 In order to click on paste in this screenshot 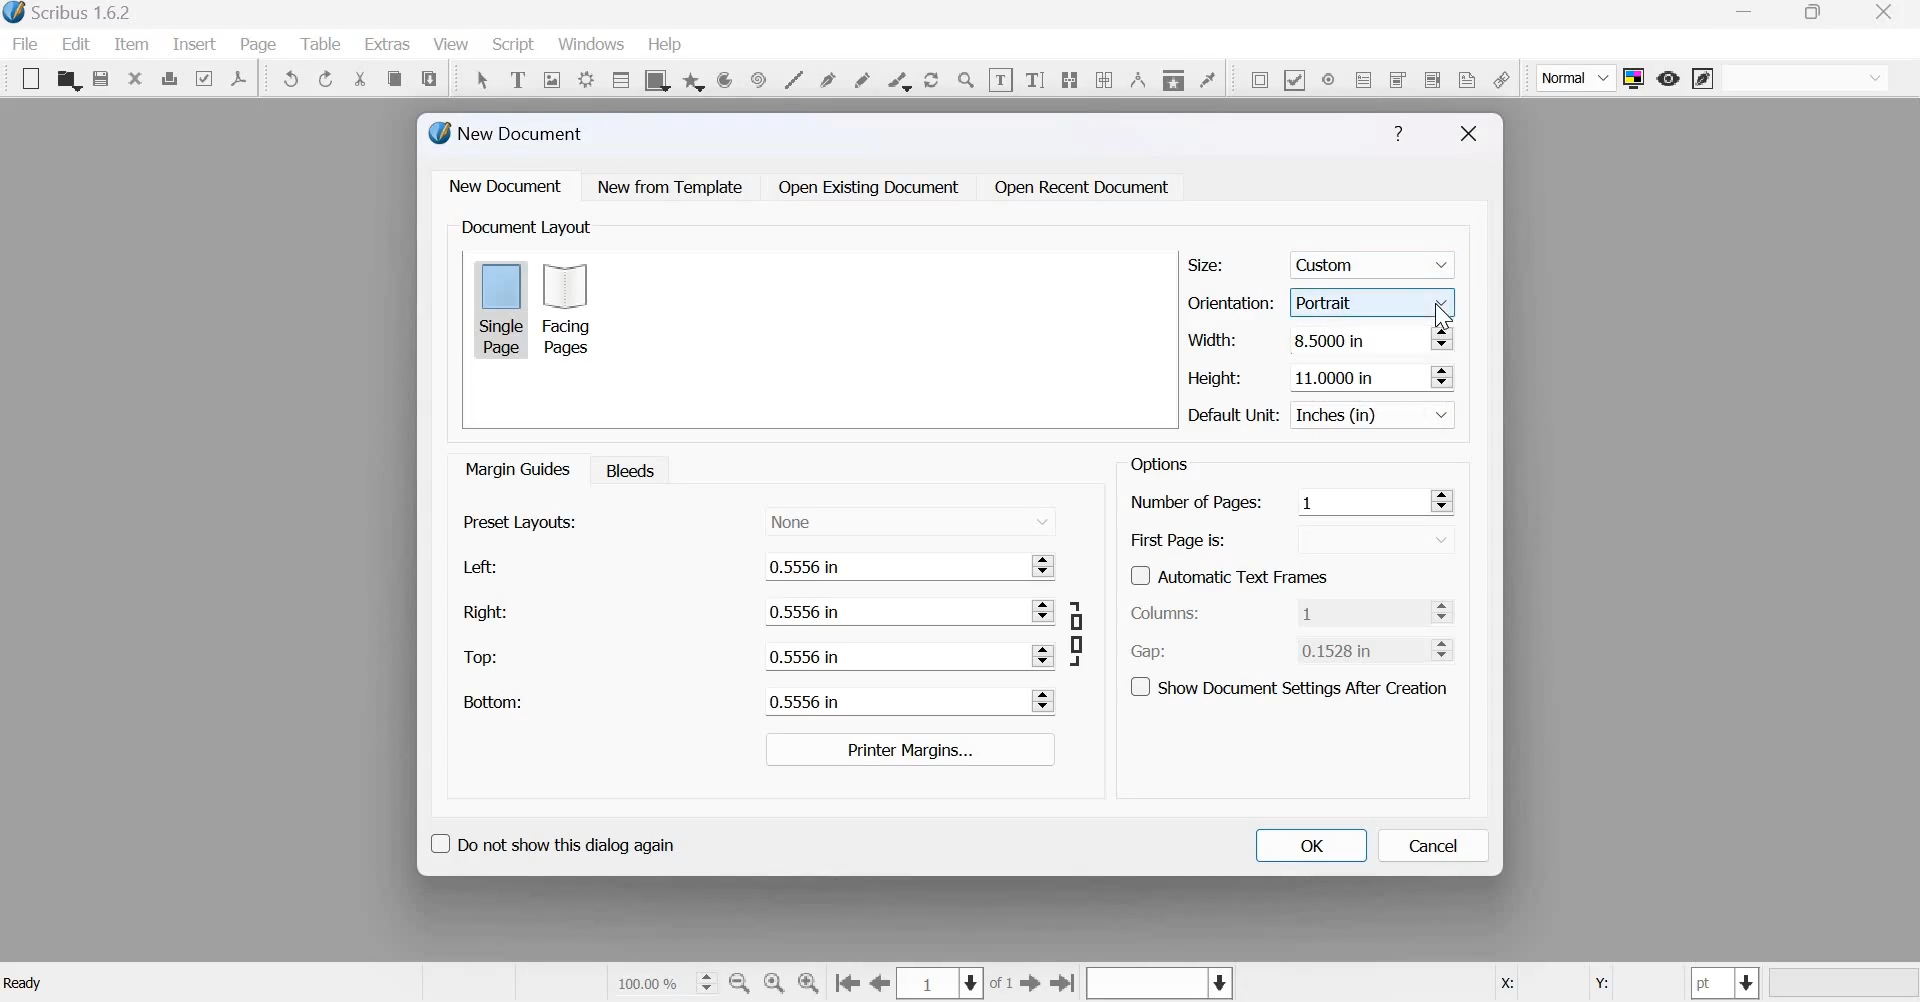, I will do `click(431, 76)`.